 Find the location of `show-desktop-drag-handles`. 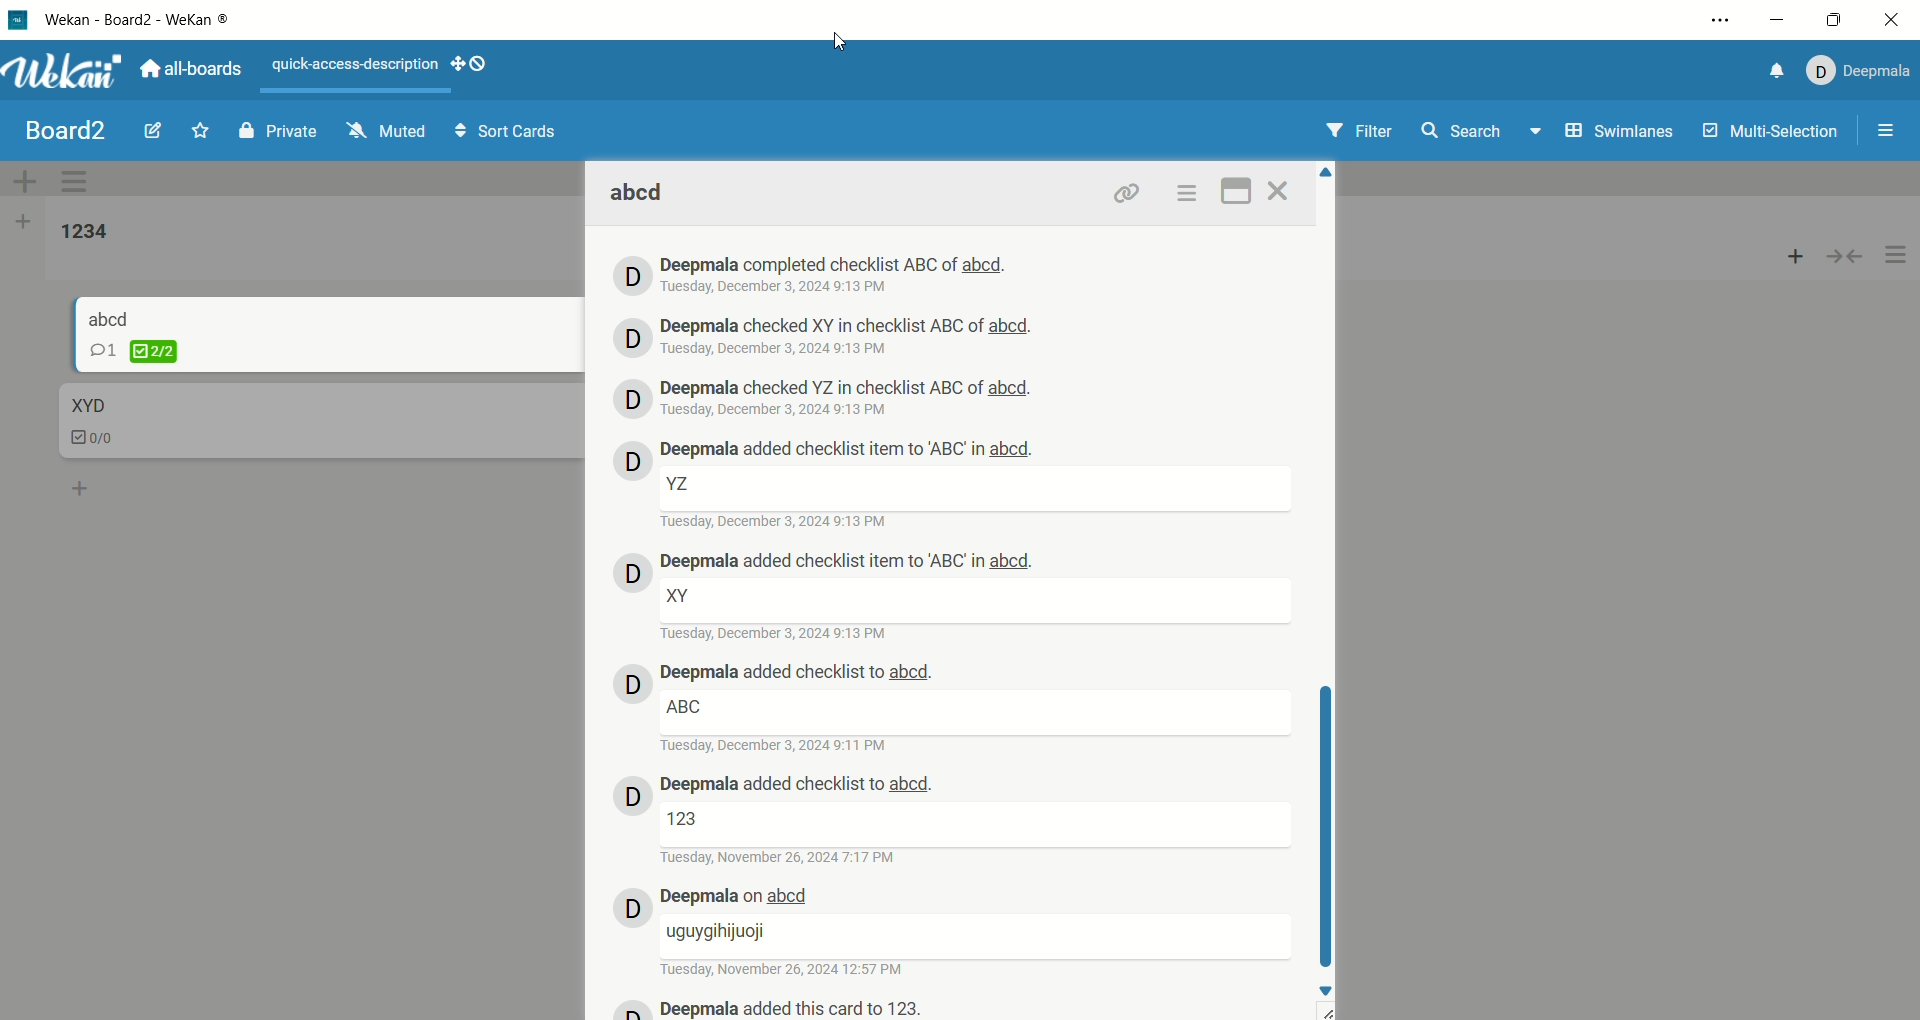

show-desktop-drag-handles is located at coordinates (472, 63).